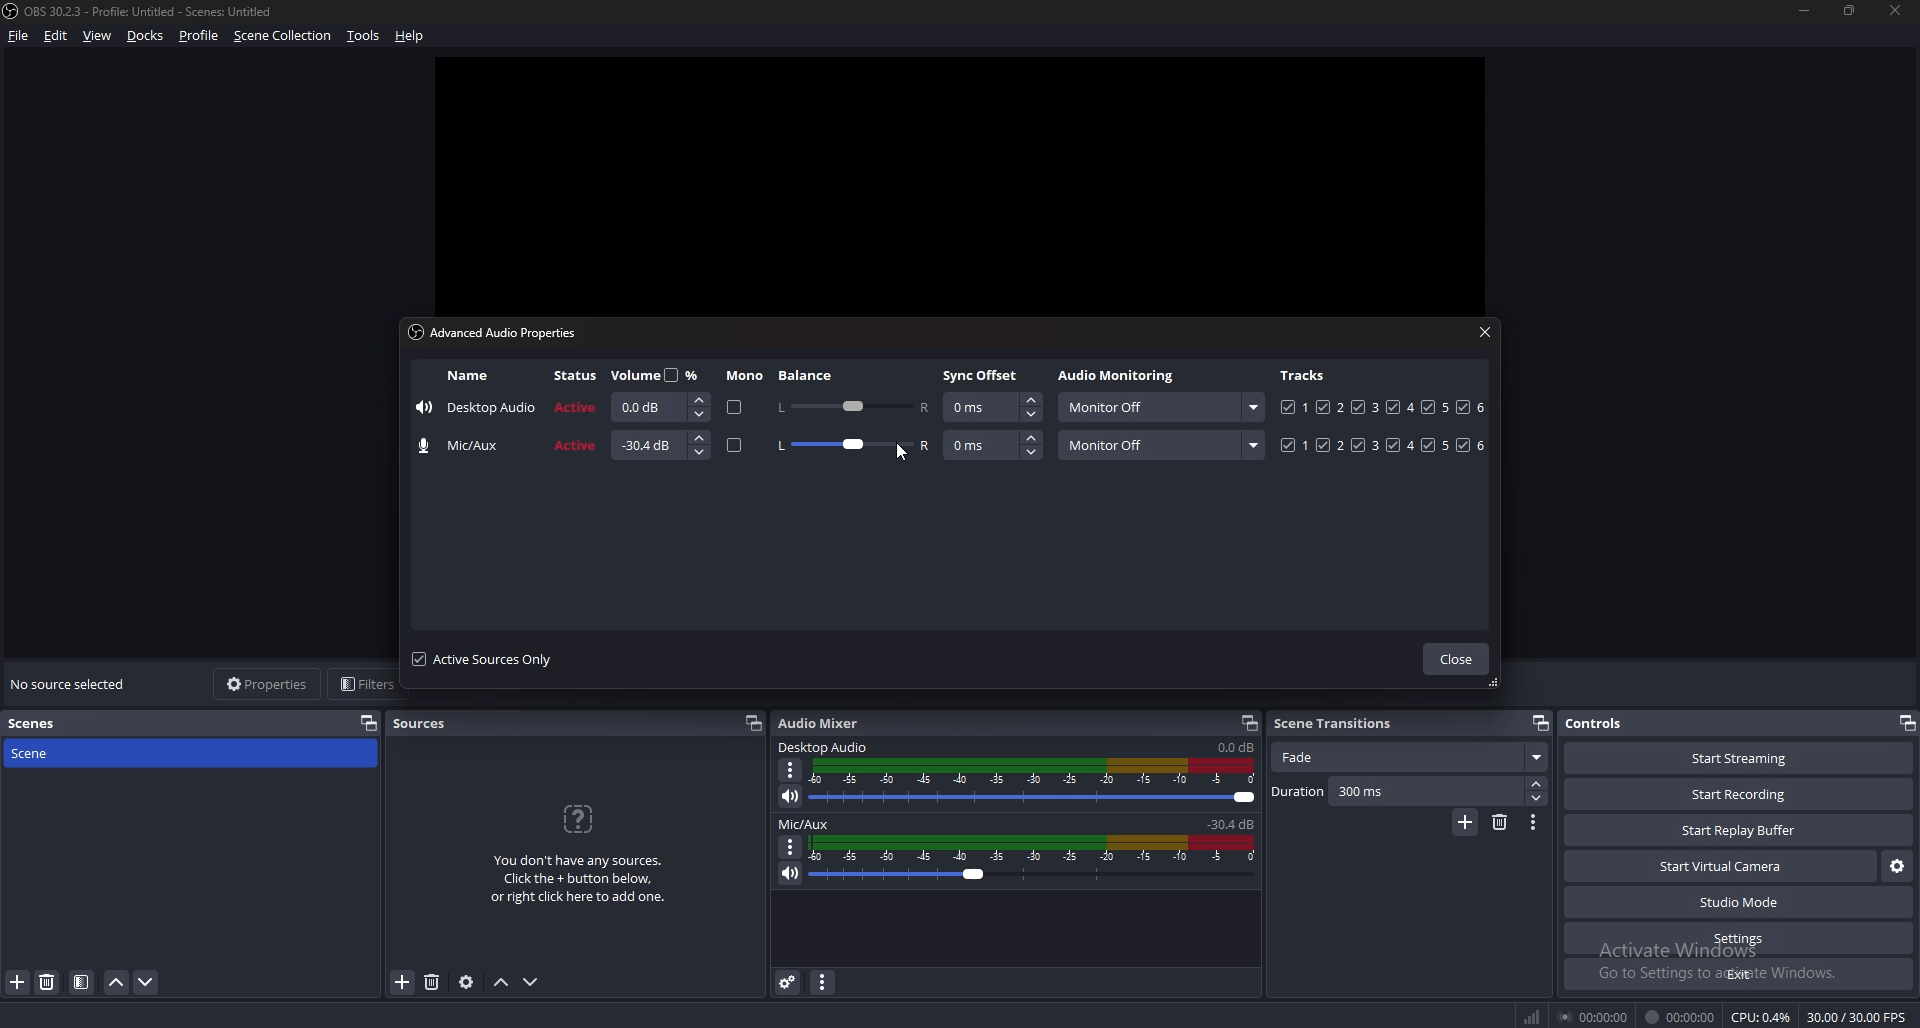  I want to click on scene collection, so click(283, 35).